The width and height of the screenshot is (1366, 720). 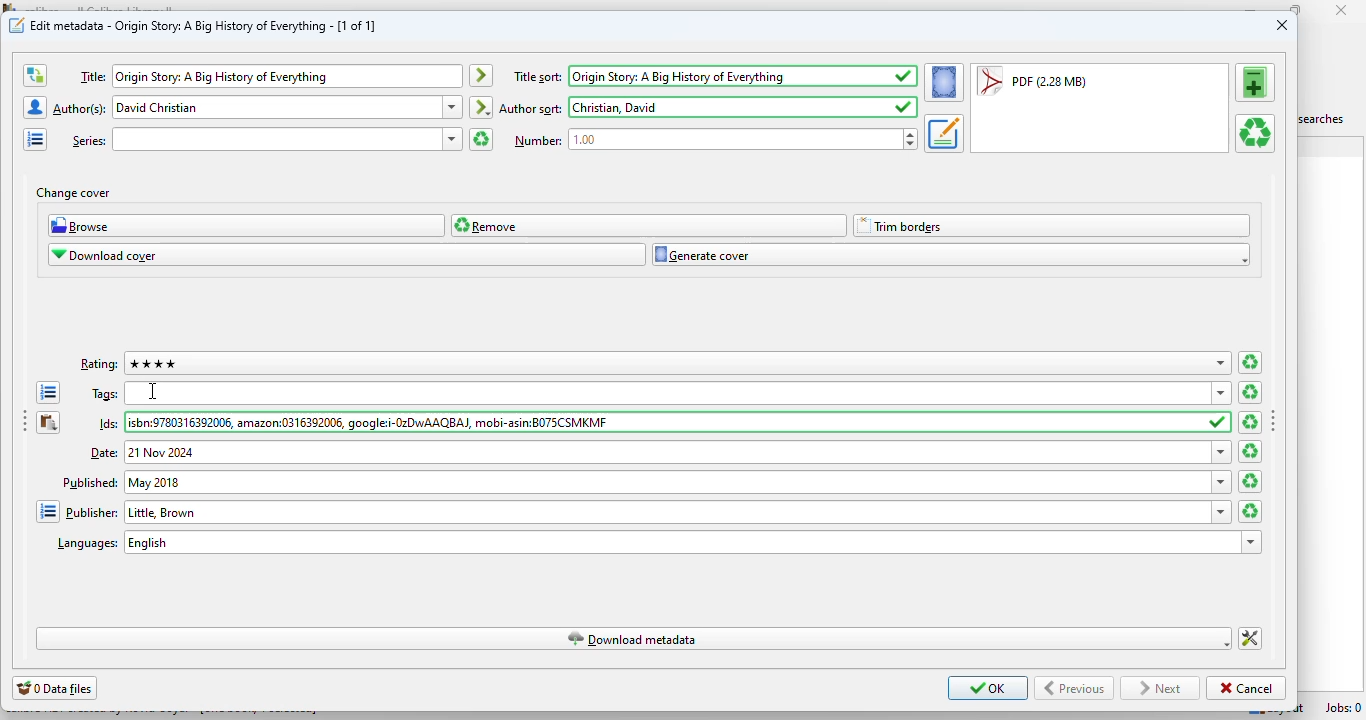 What do you see at coordinates (1250, 392) in the screenshot?
I see `clear all tags` at bounding box center [1250, 392].